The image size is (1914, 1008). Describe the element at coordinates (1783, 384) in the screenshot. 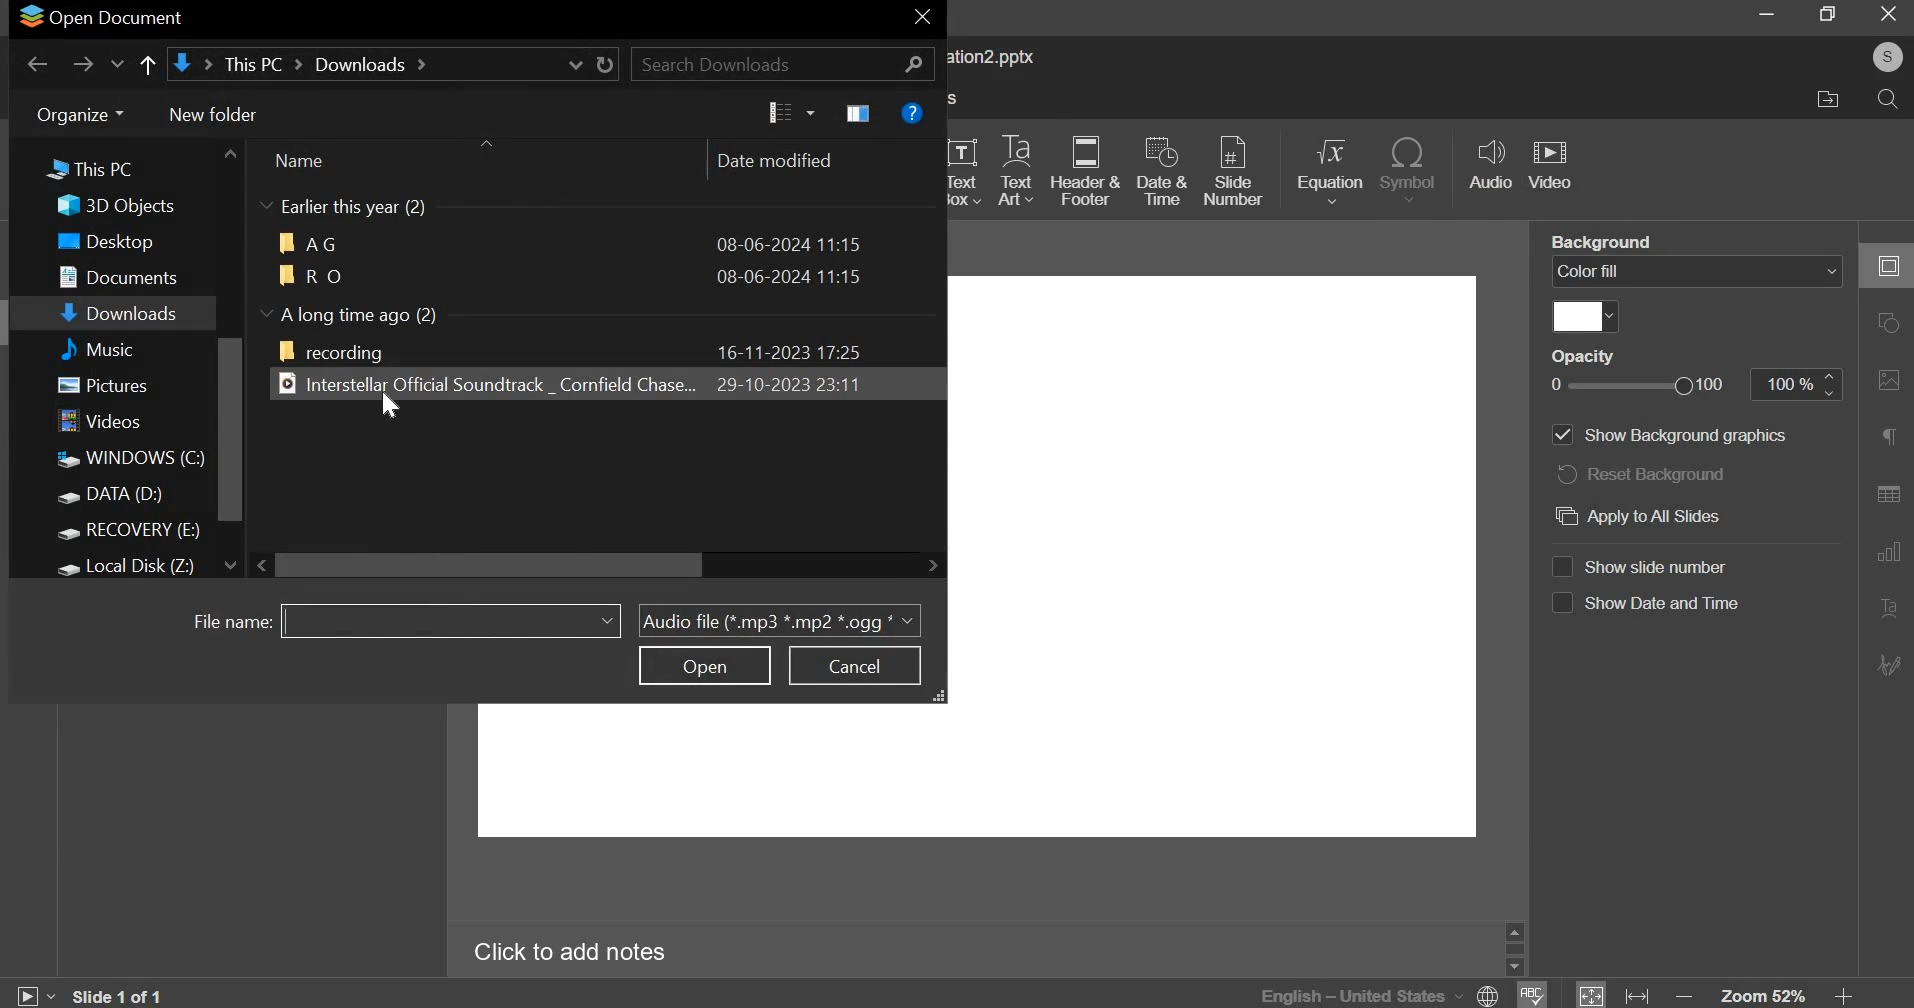

I see `100%` at that location.